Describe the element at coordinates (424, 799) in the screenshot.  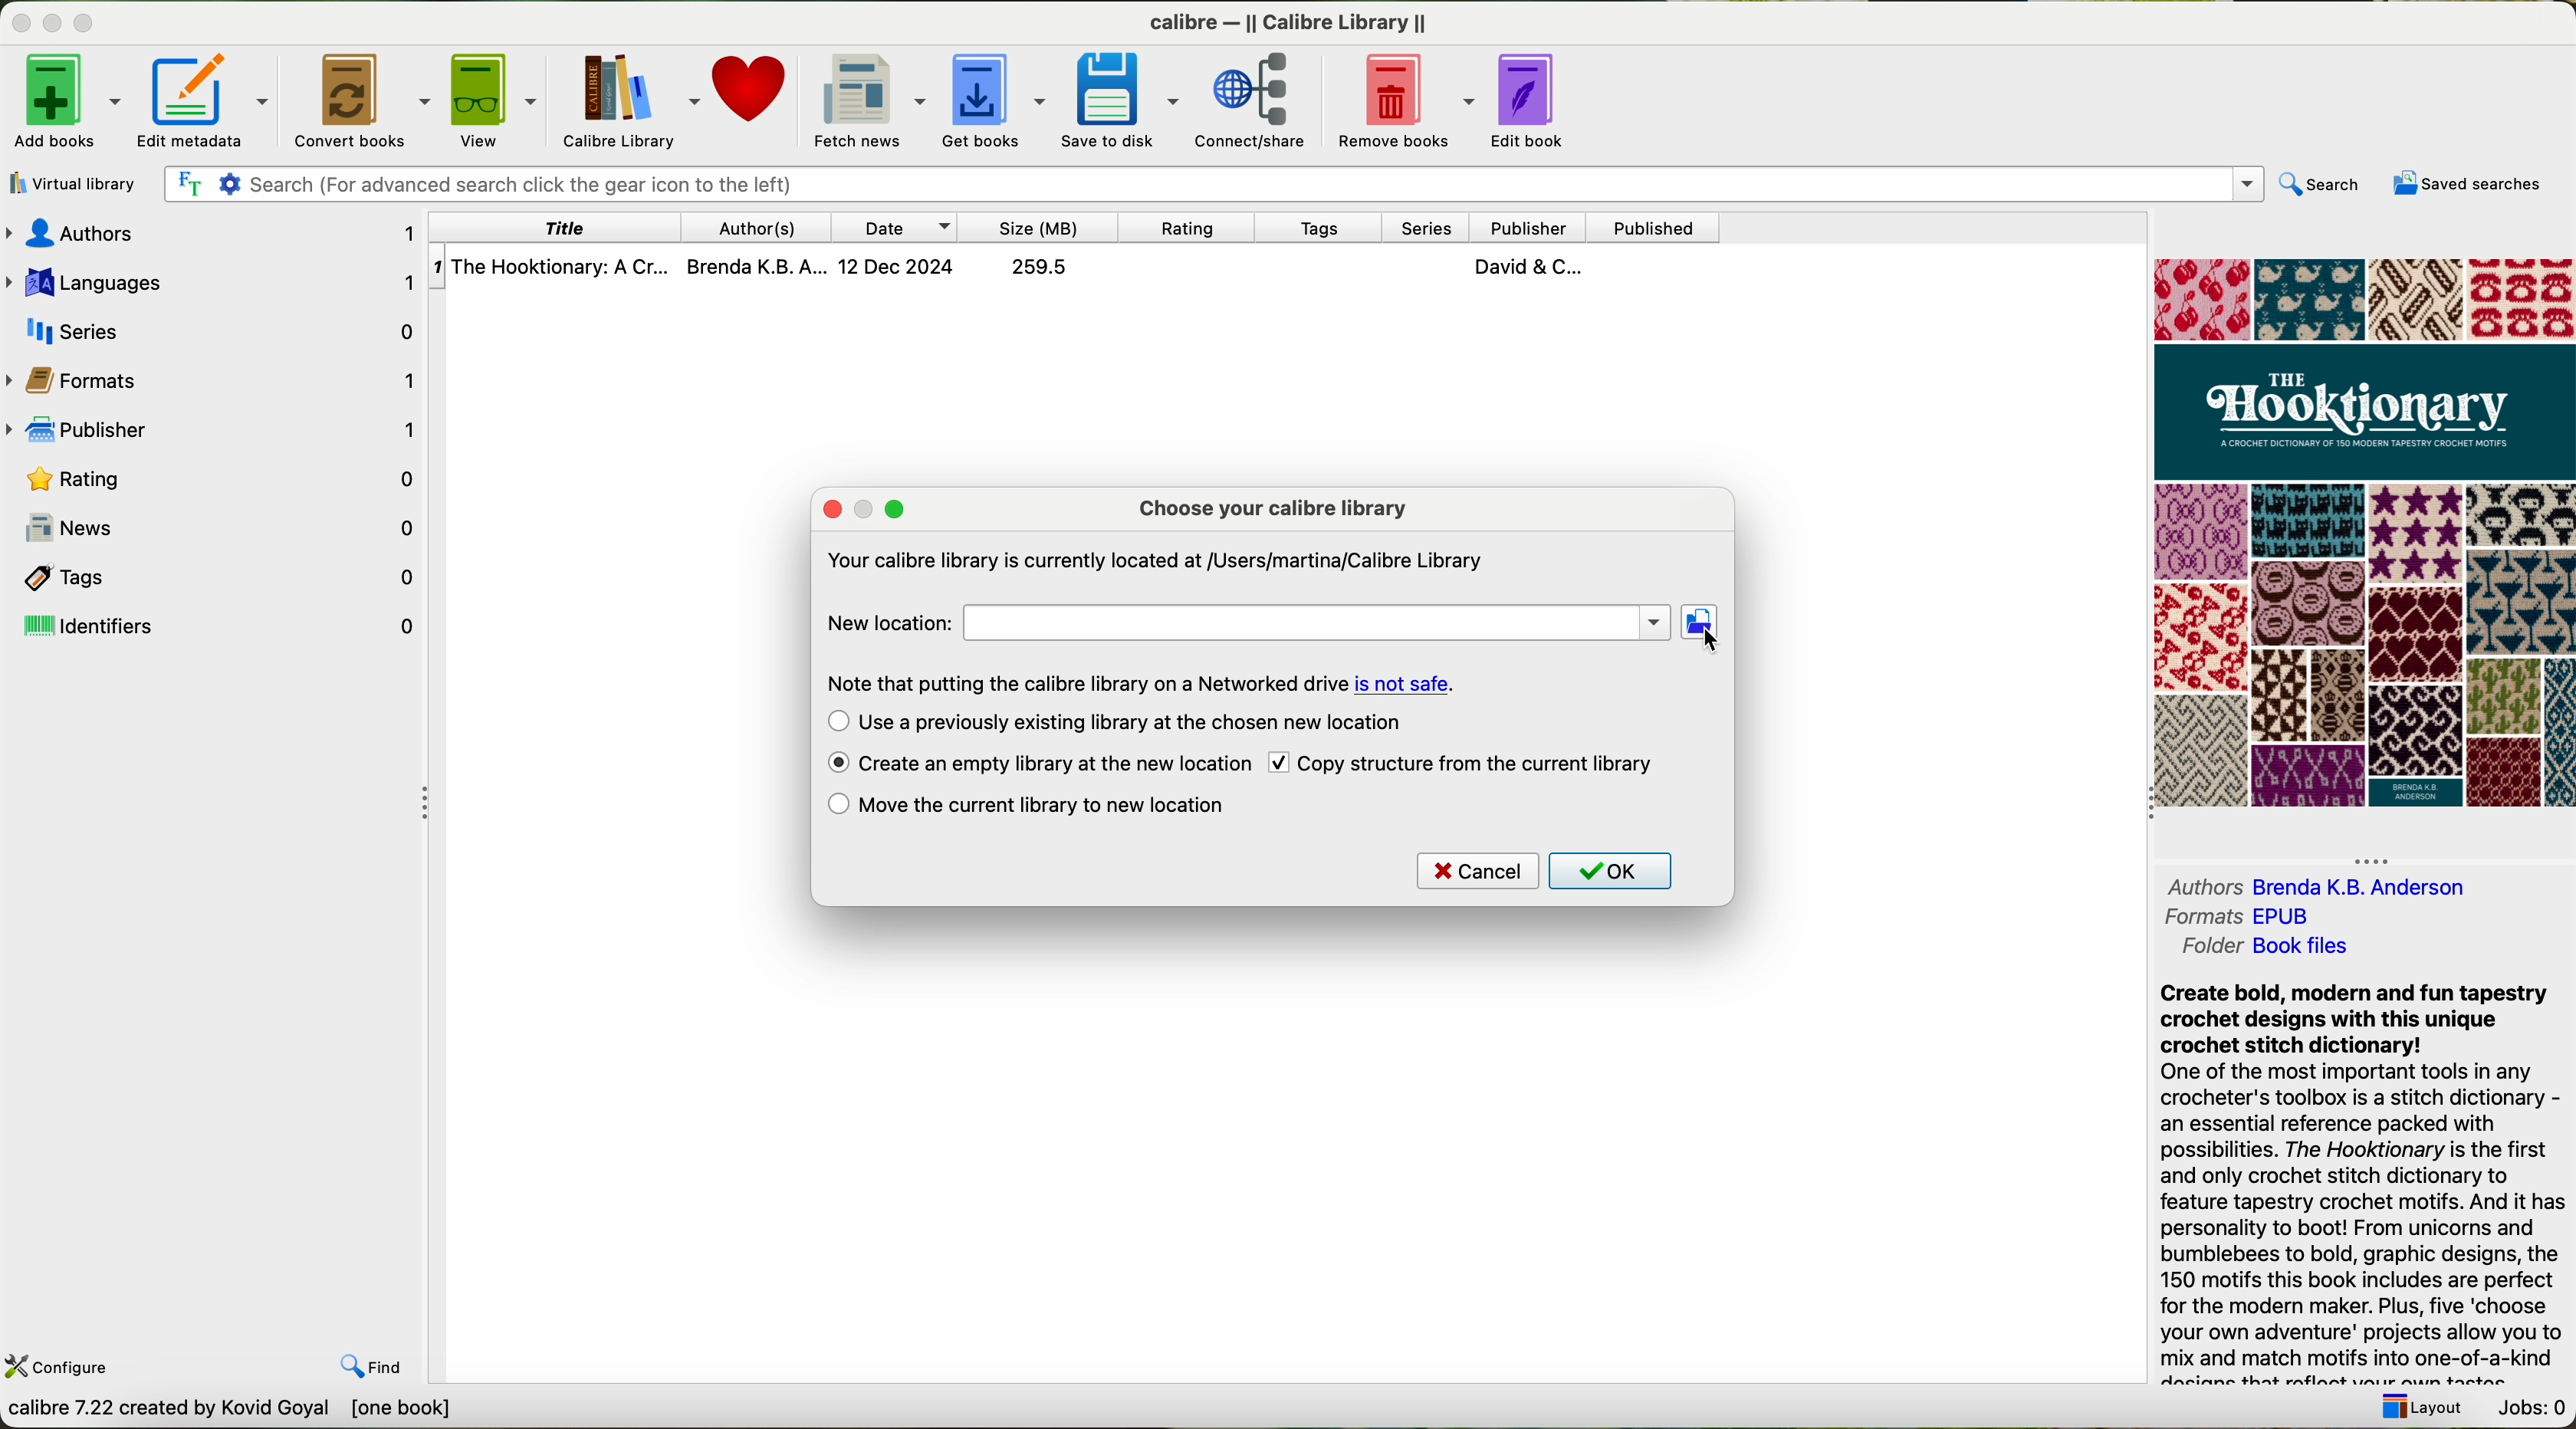
I see `hide` at that location.